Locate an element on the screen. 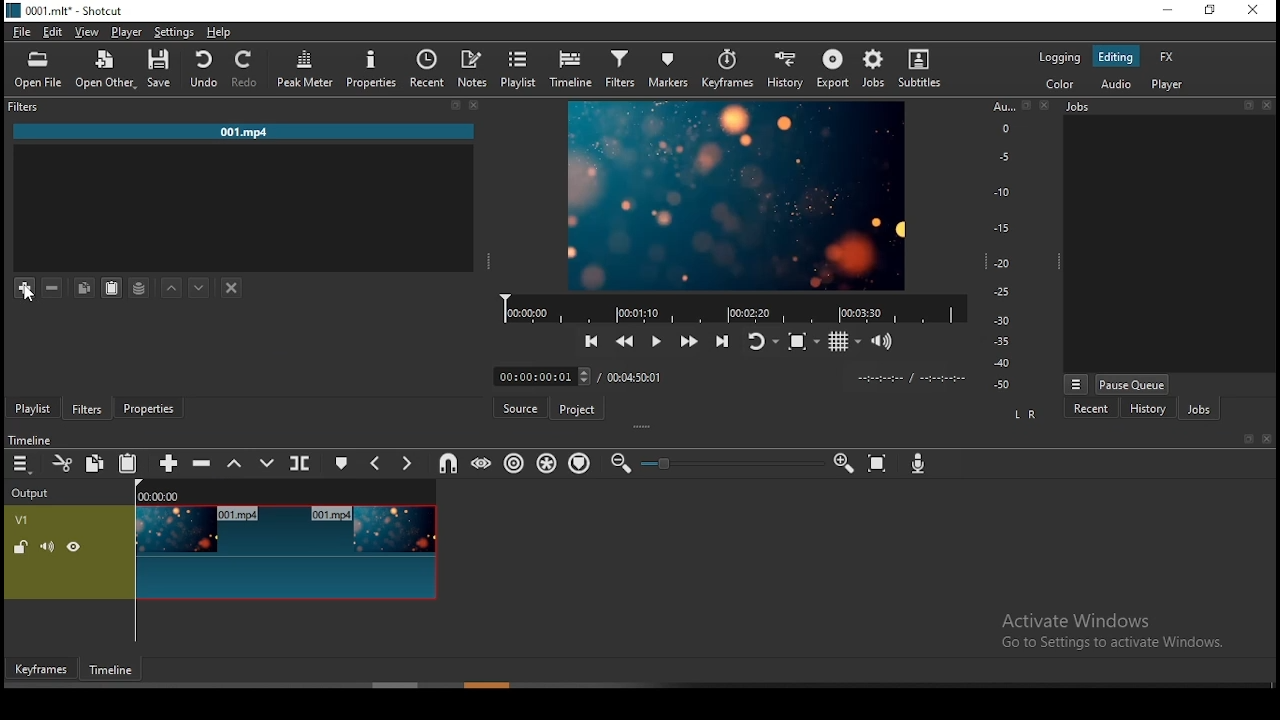  001.mp4 is located at coordinates (247, 132).